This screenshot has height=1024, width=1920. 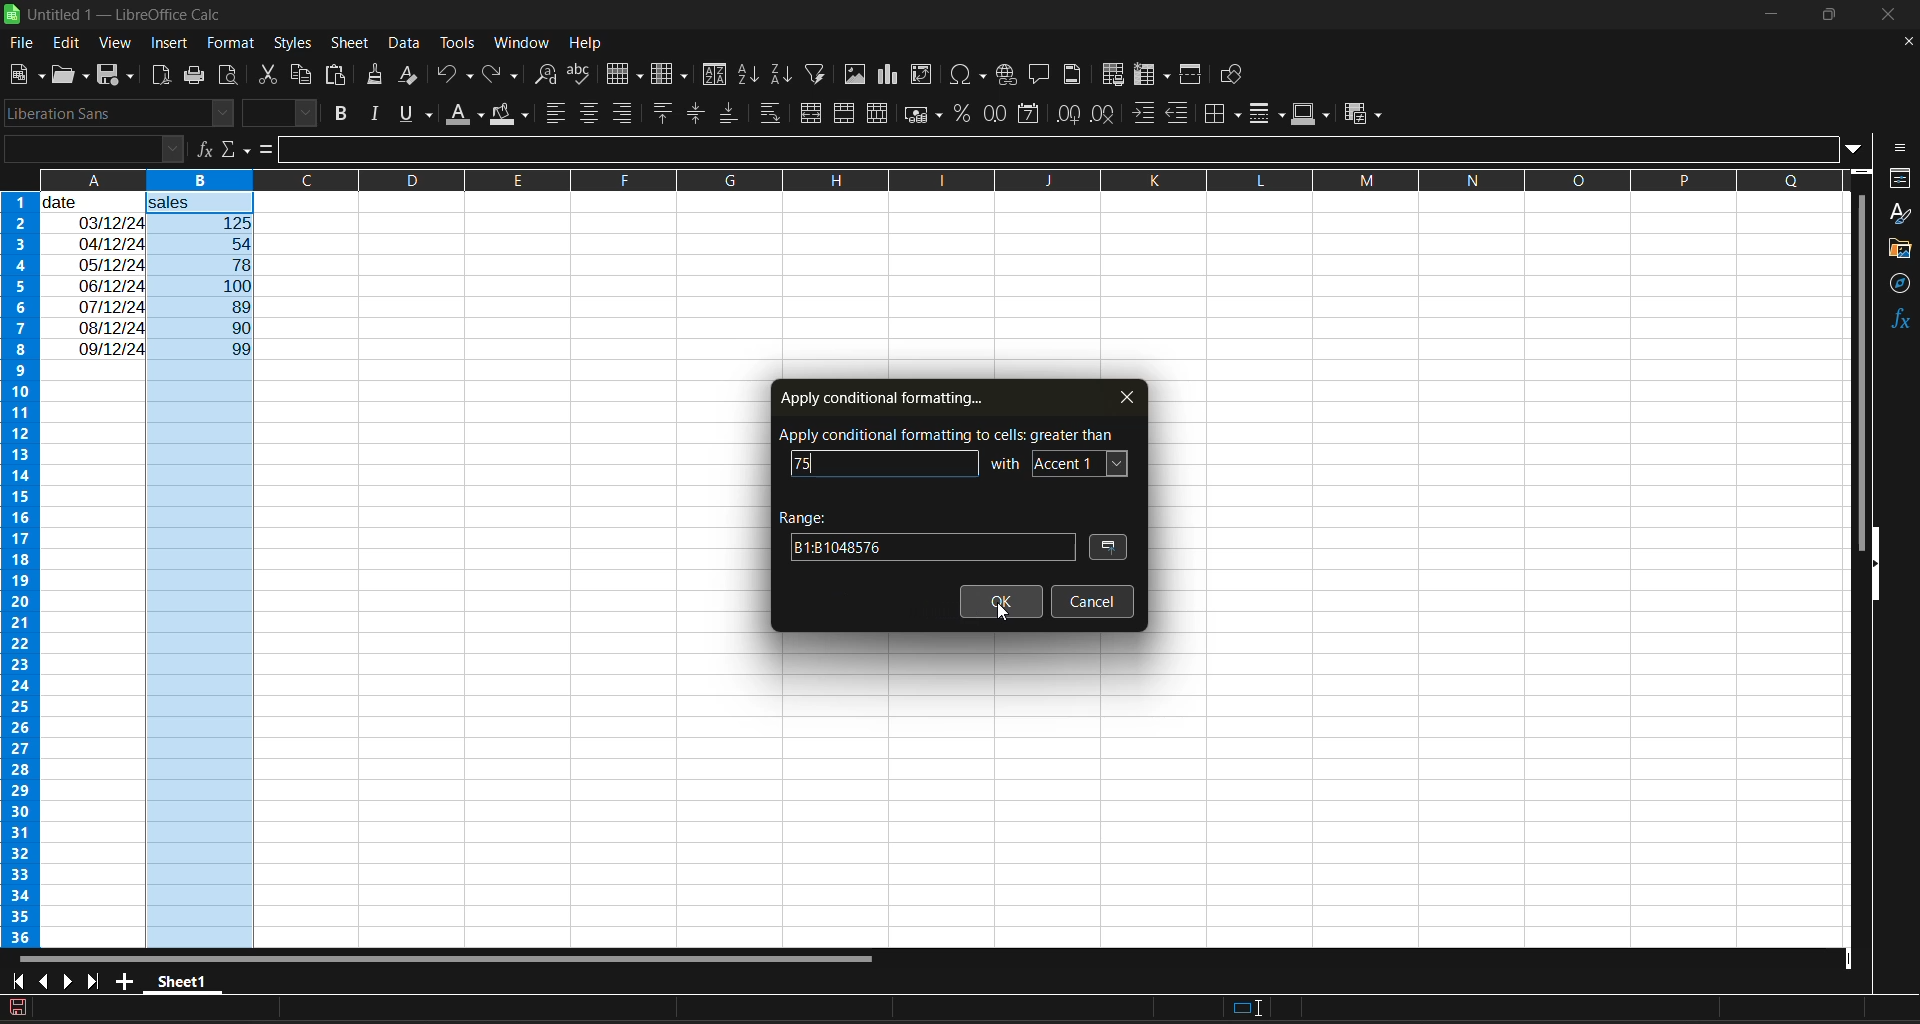 I want to click on sheet, so click(x=349, y=44).